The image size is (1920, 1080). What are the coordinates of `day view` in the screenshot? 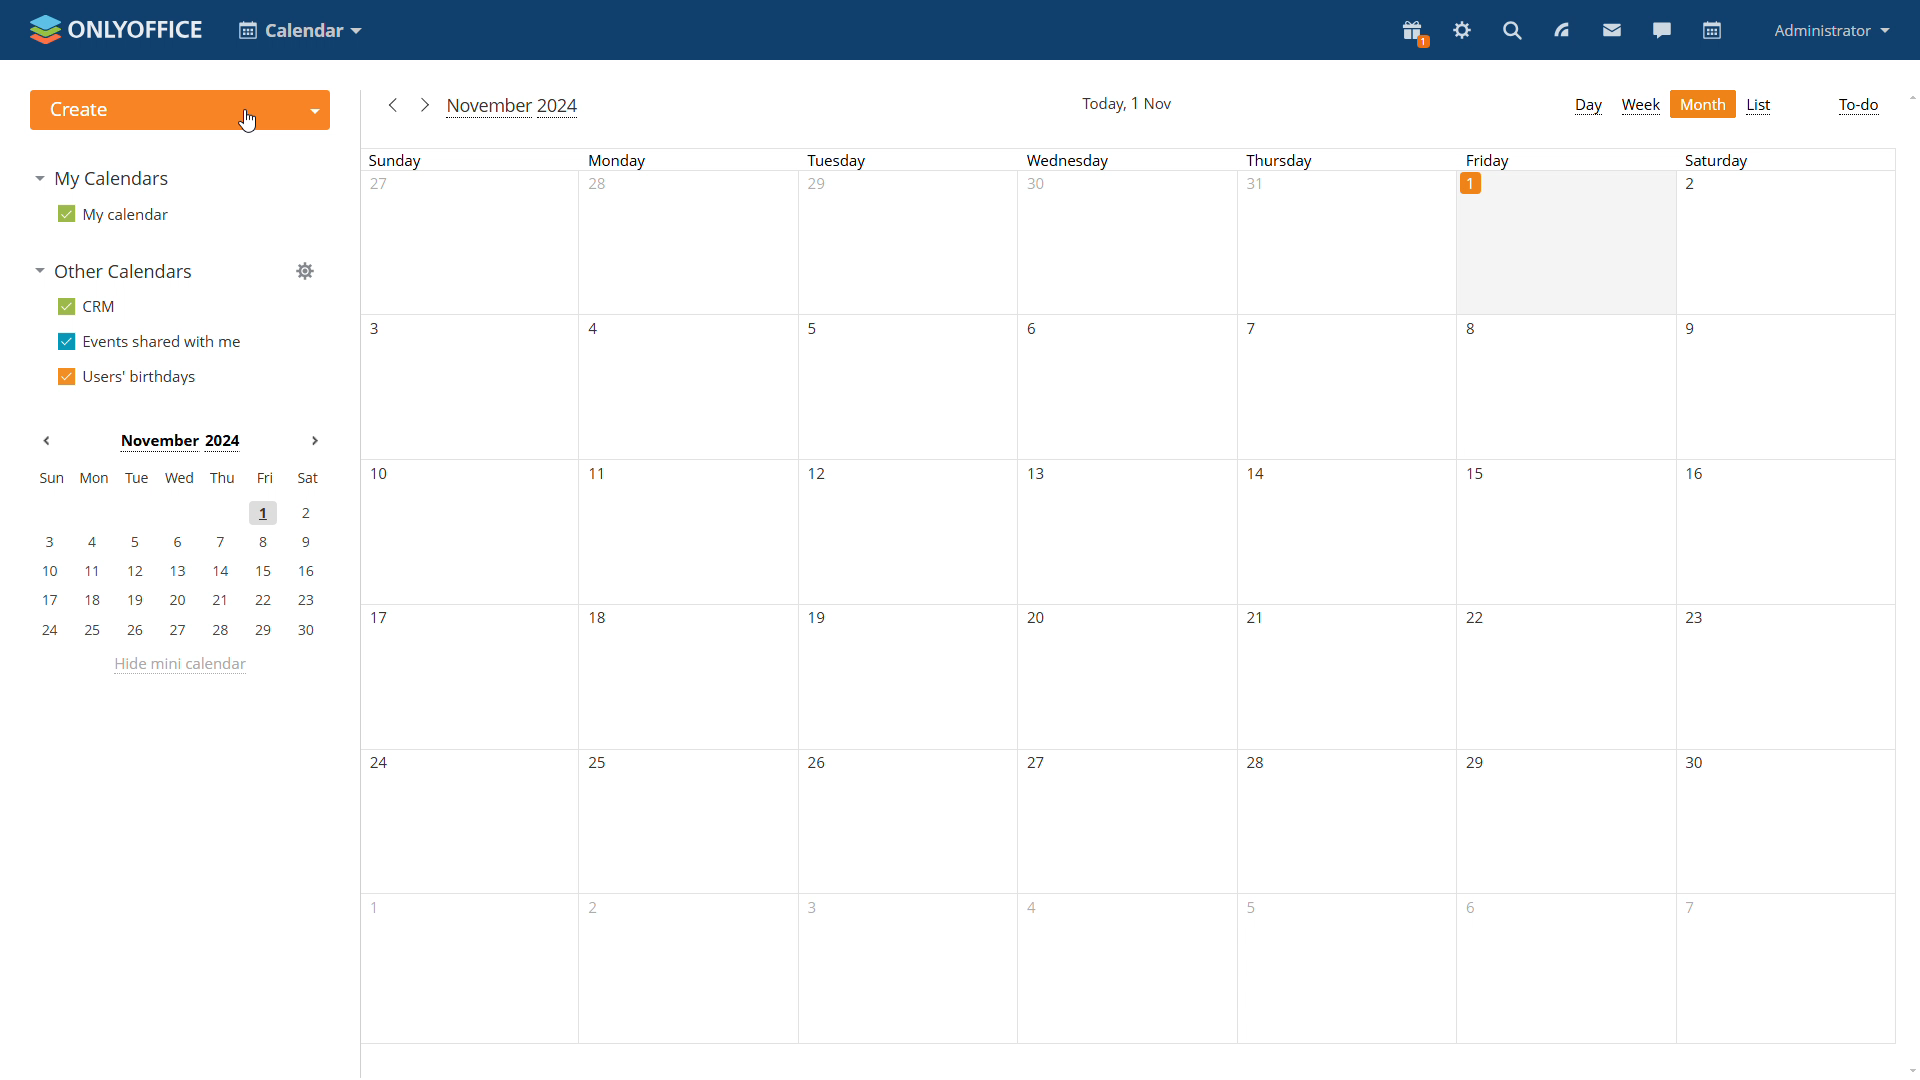 It's located at (1588, 107).